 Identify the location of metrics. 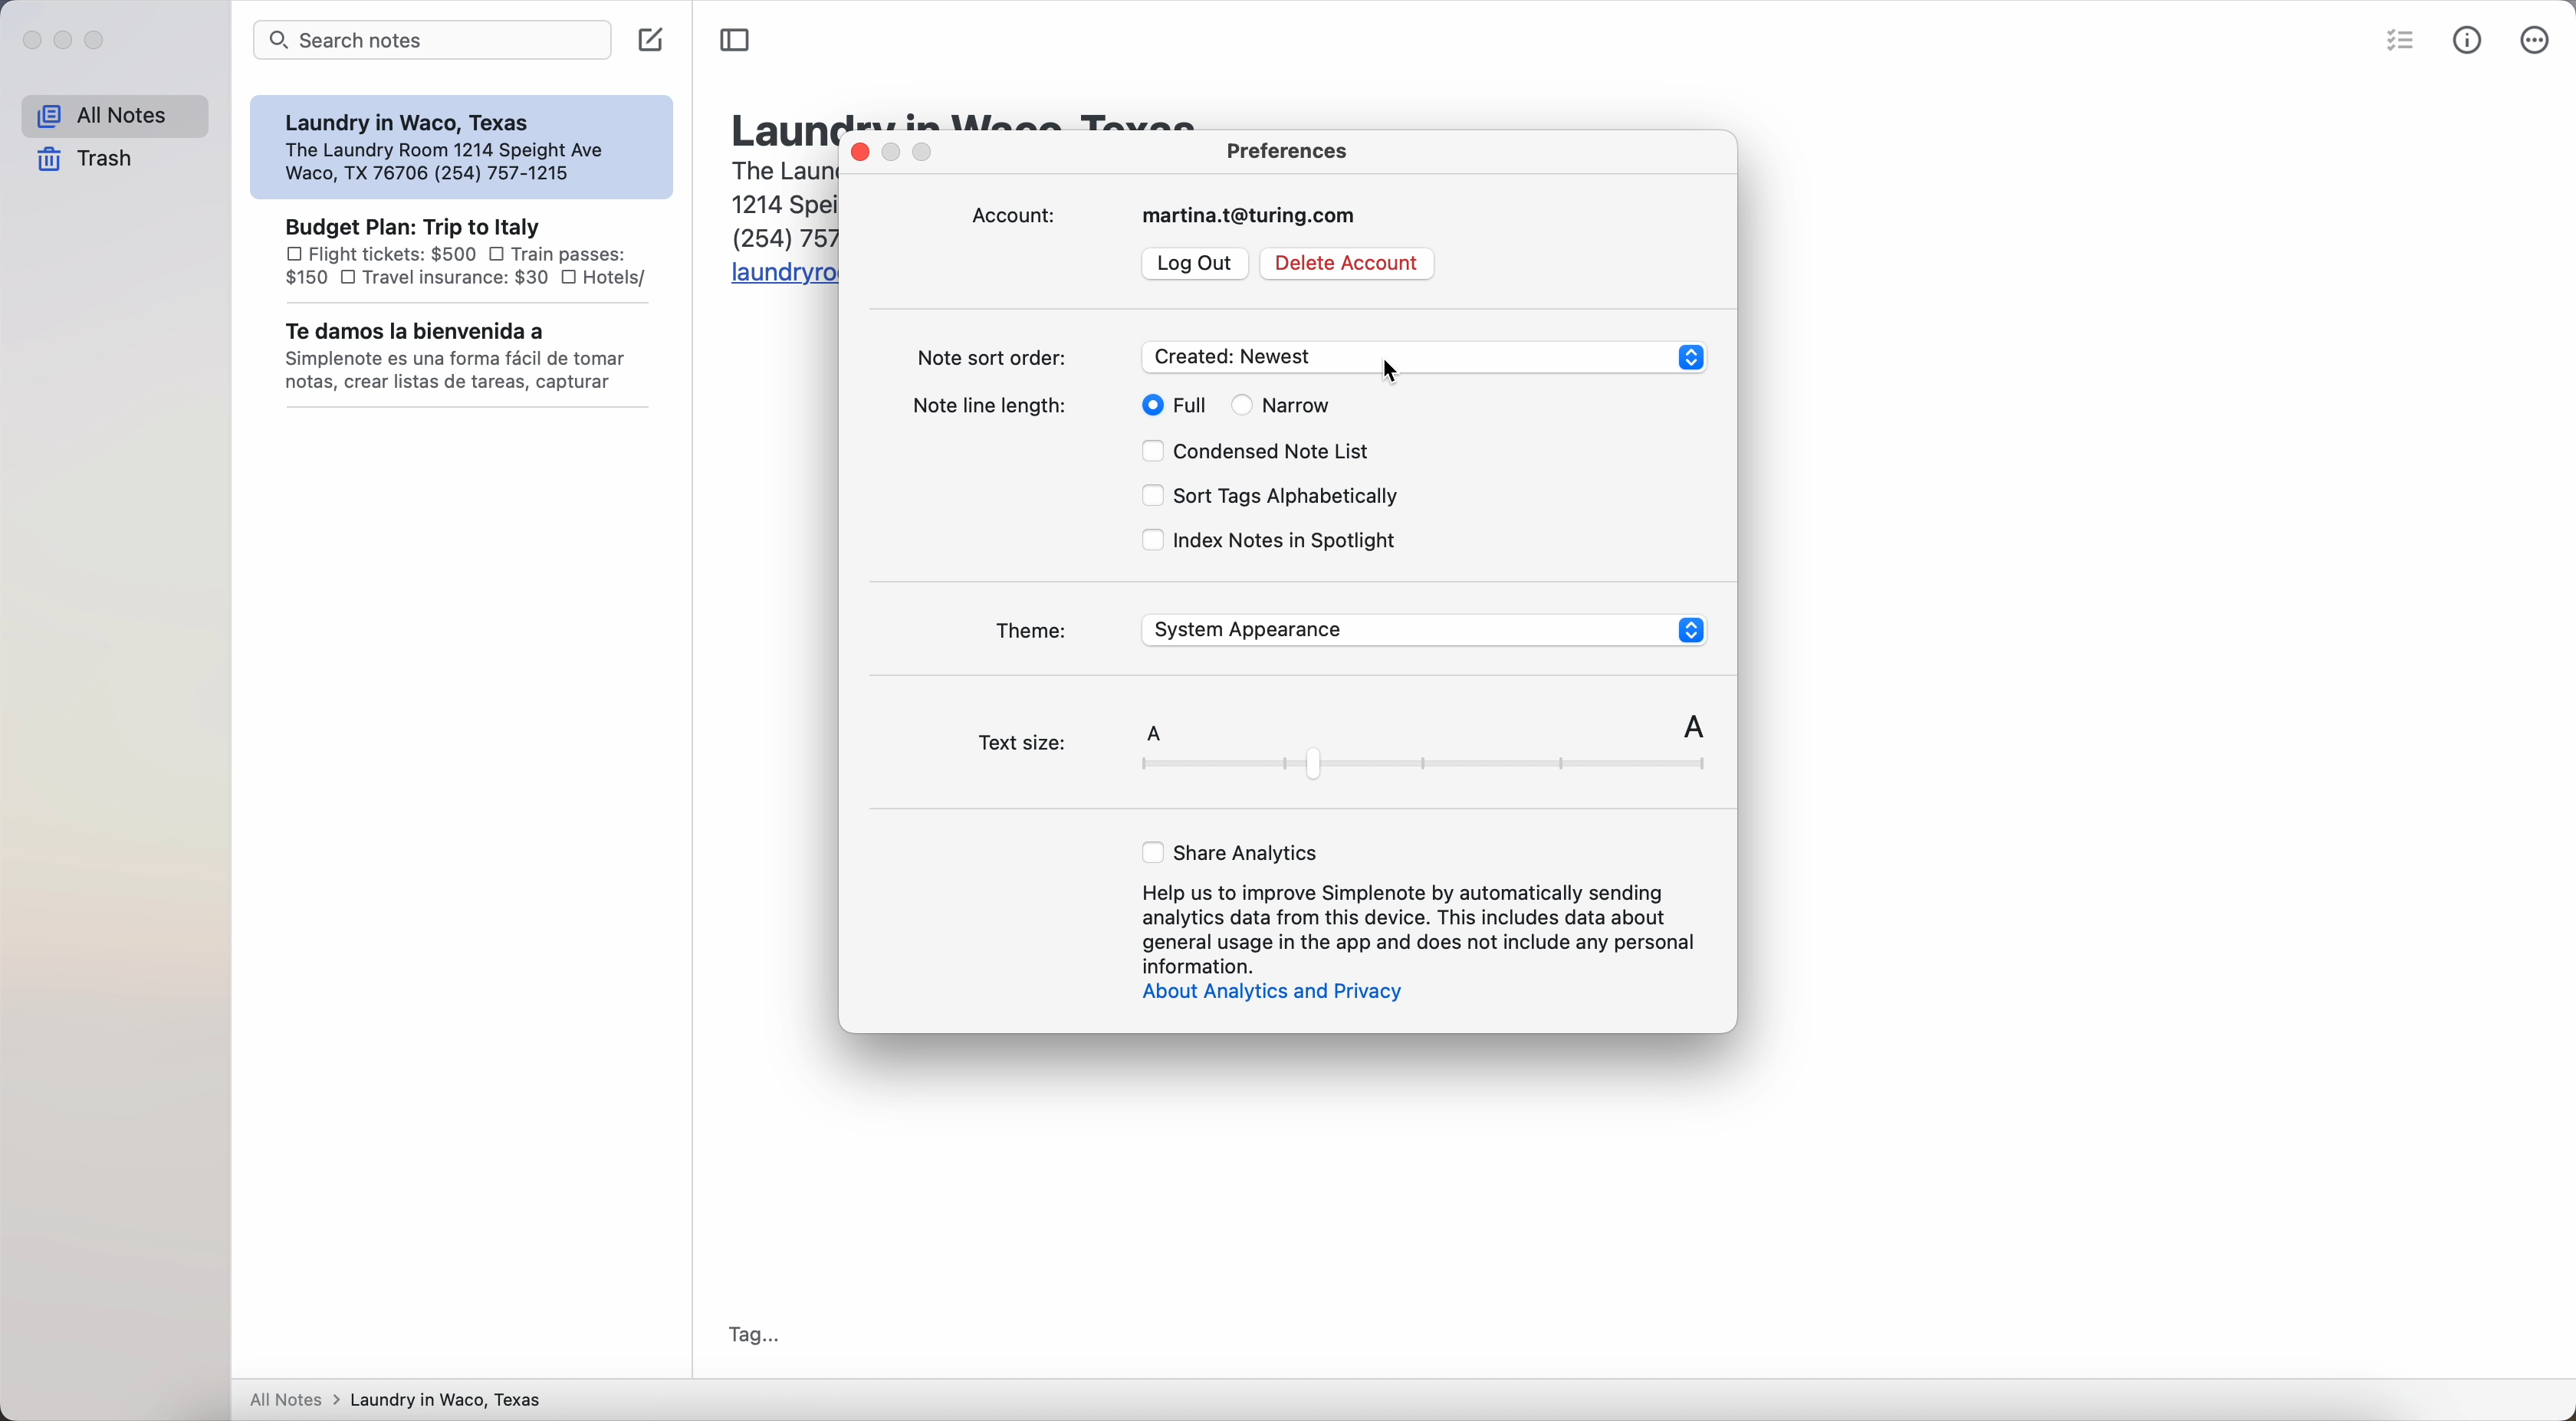
(2472, 41).